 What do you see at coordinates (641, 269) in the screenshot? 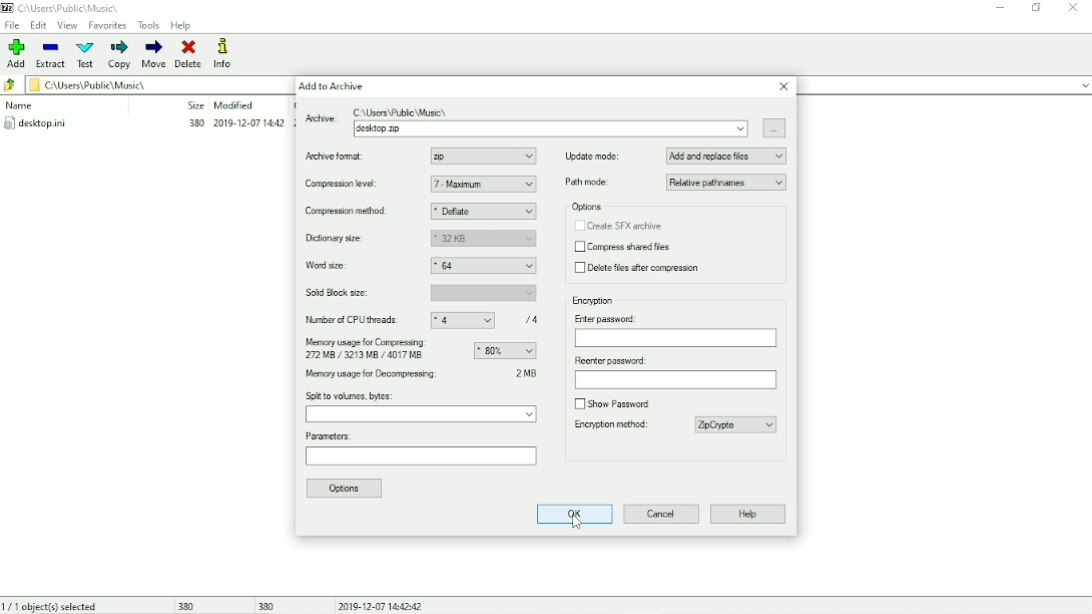
I see `Delete files after compression` at bounding box center [641, 269].